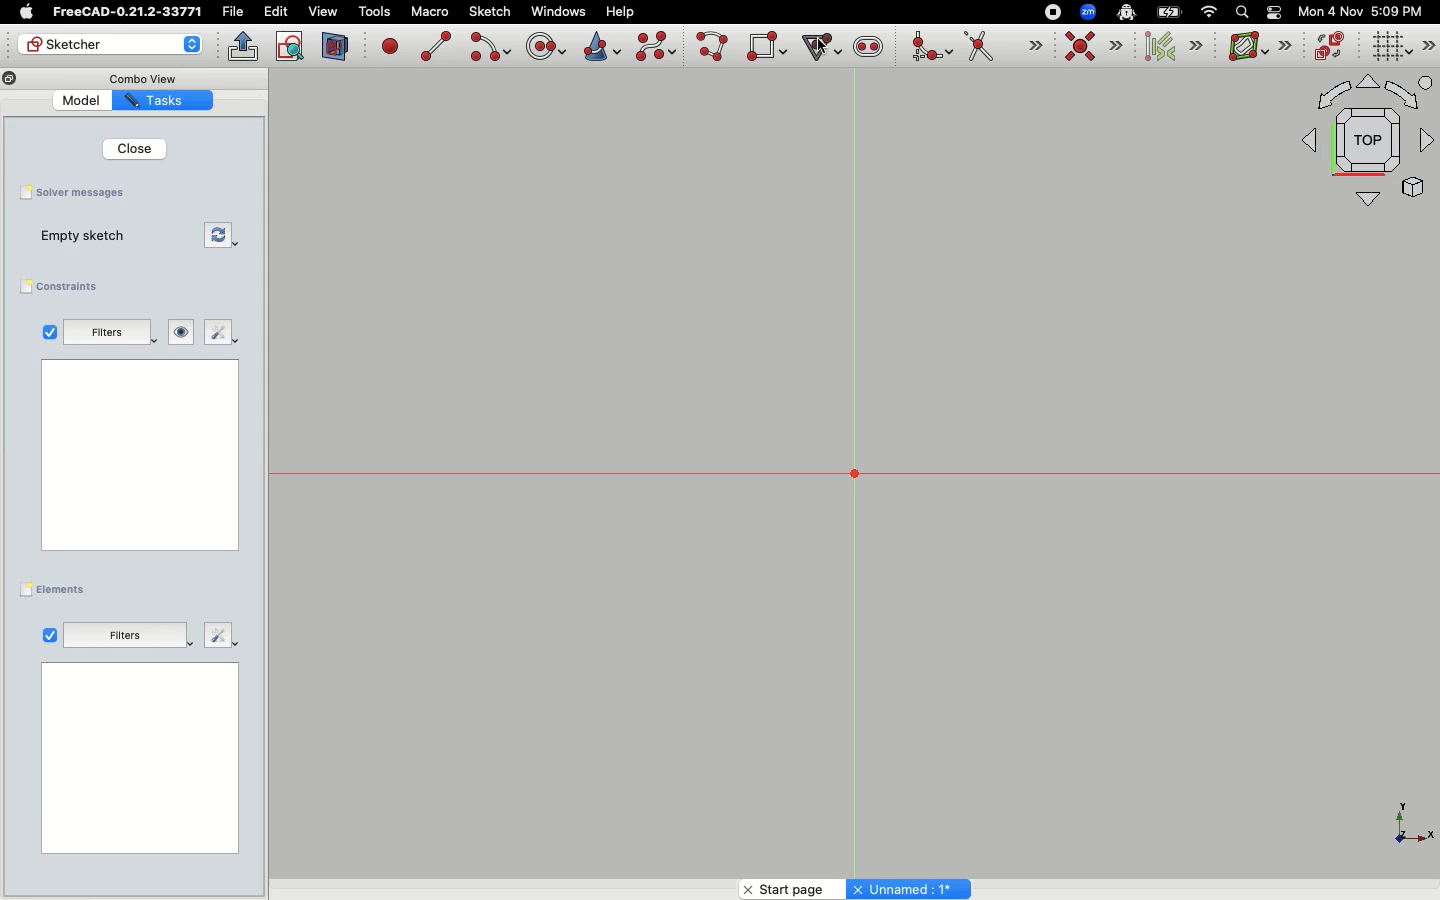 The width and height of the screenshot is (1440, 900). I want to click on Zoom, so click(1089, 12).